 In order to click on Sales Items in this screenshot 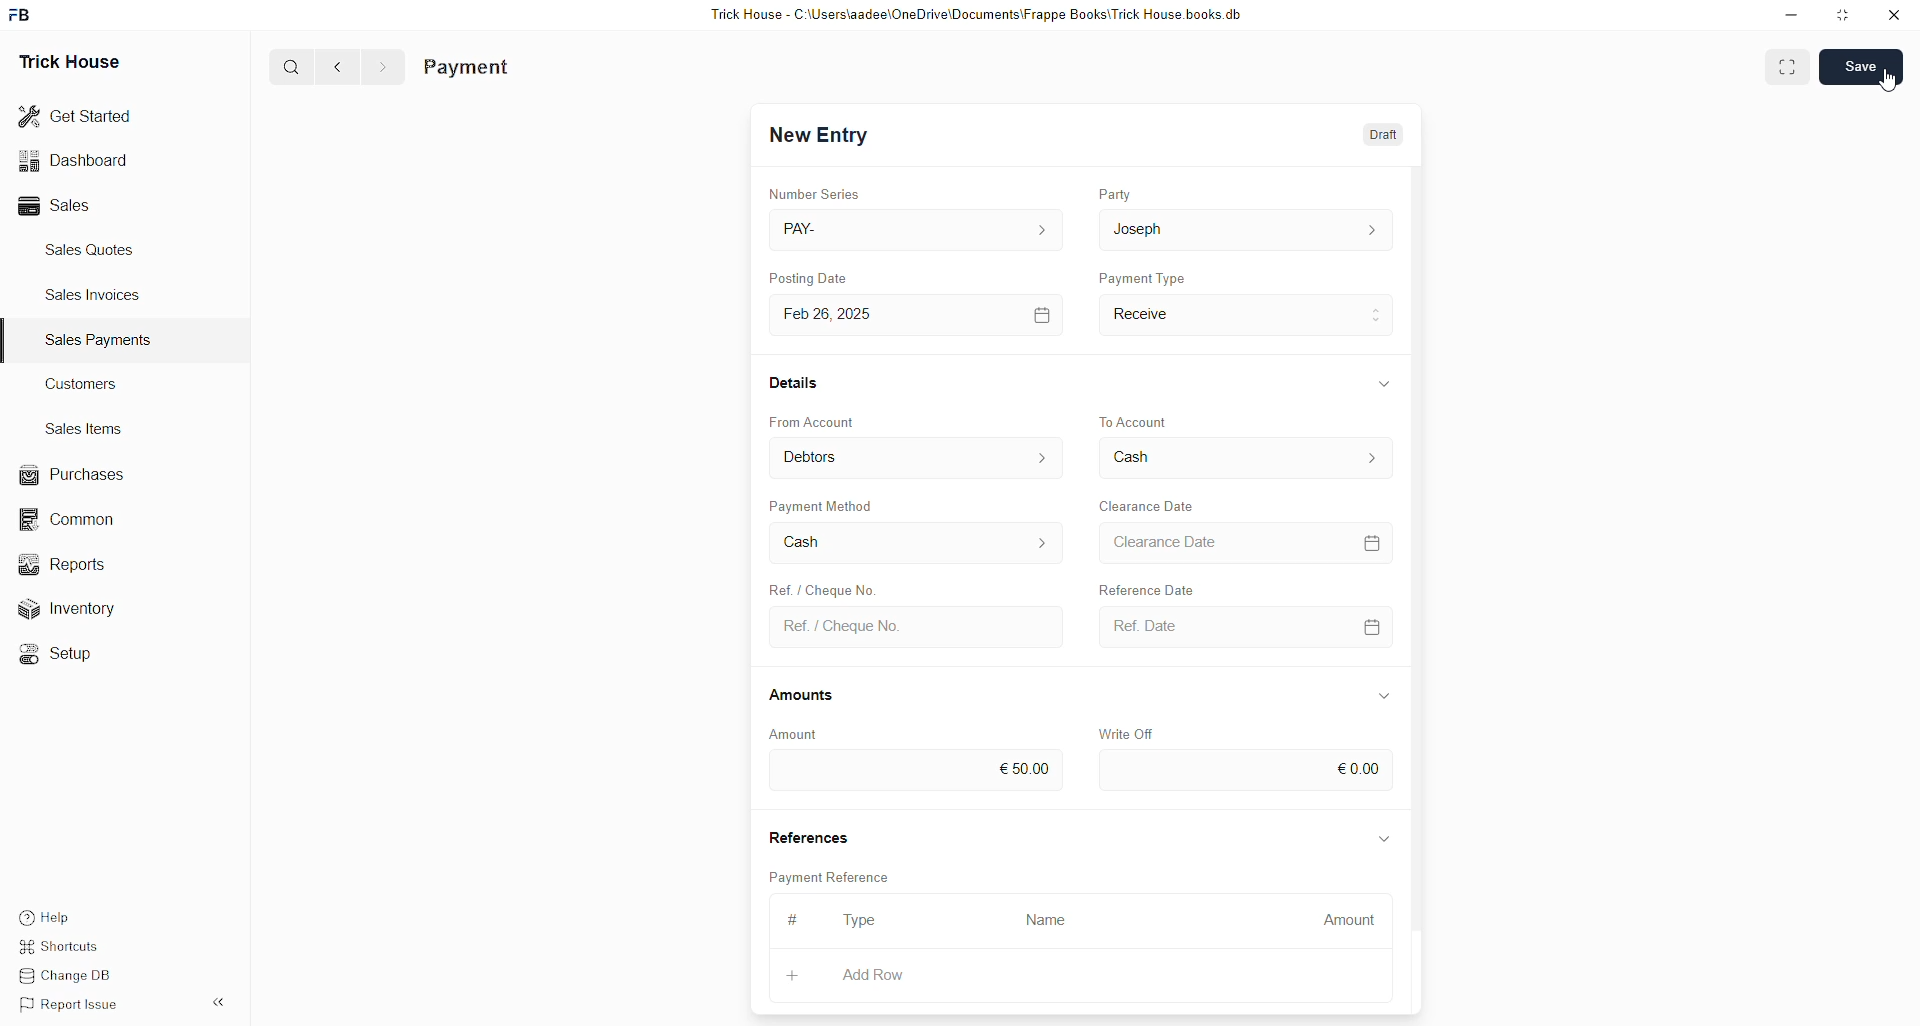, I will do `click(85, 429)`.